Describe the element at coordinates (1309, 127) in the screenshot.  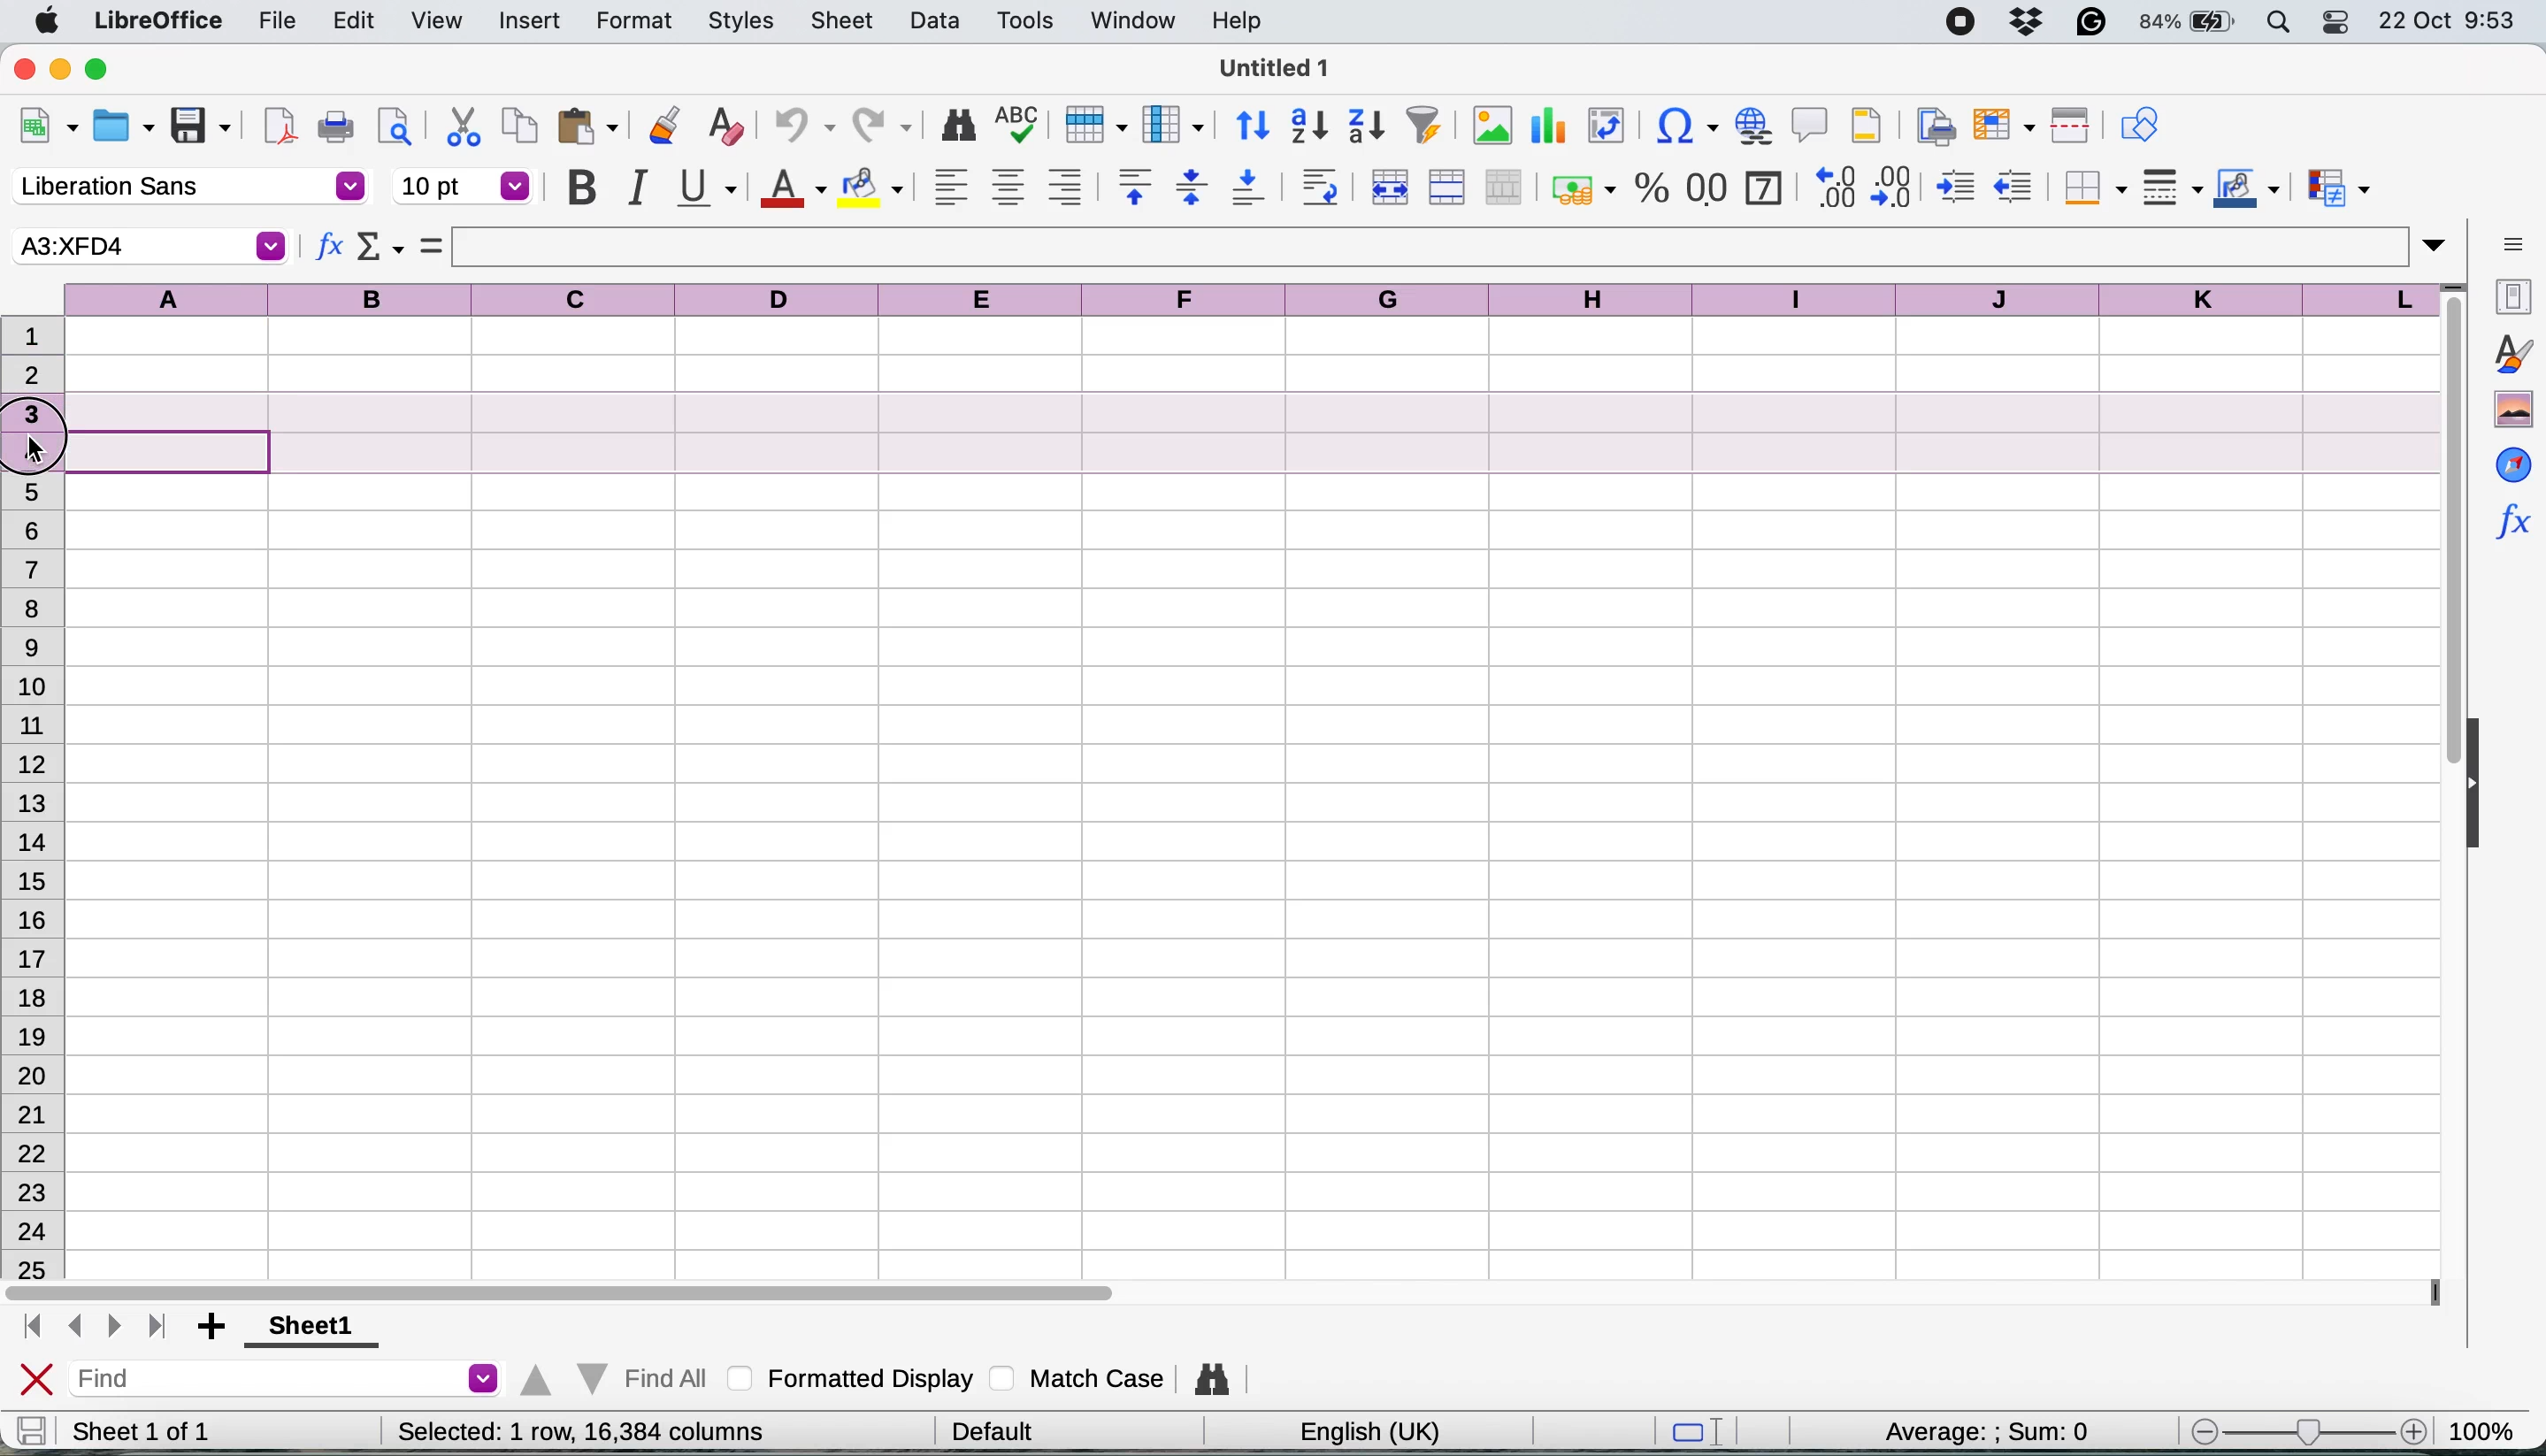
I see `sort ascending` at that location.